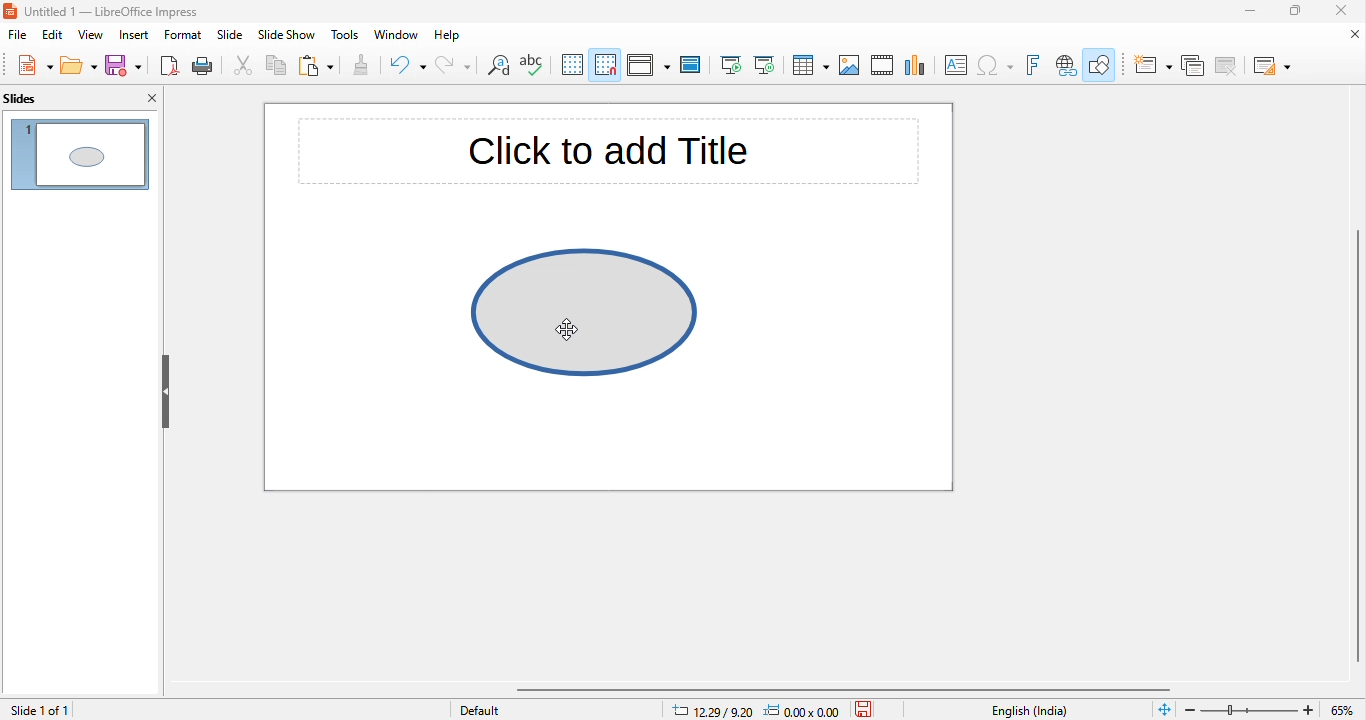  Describe the element at coordinates (313, 67) in the screenshot. I see `paste` at that location.